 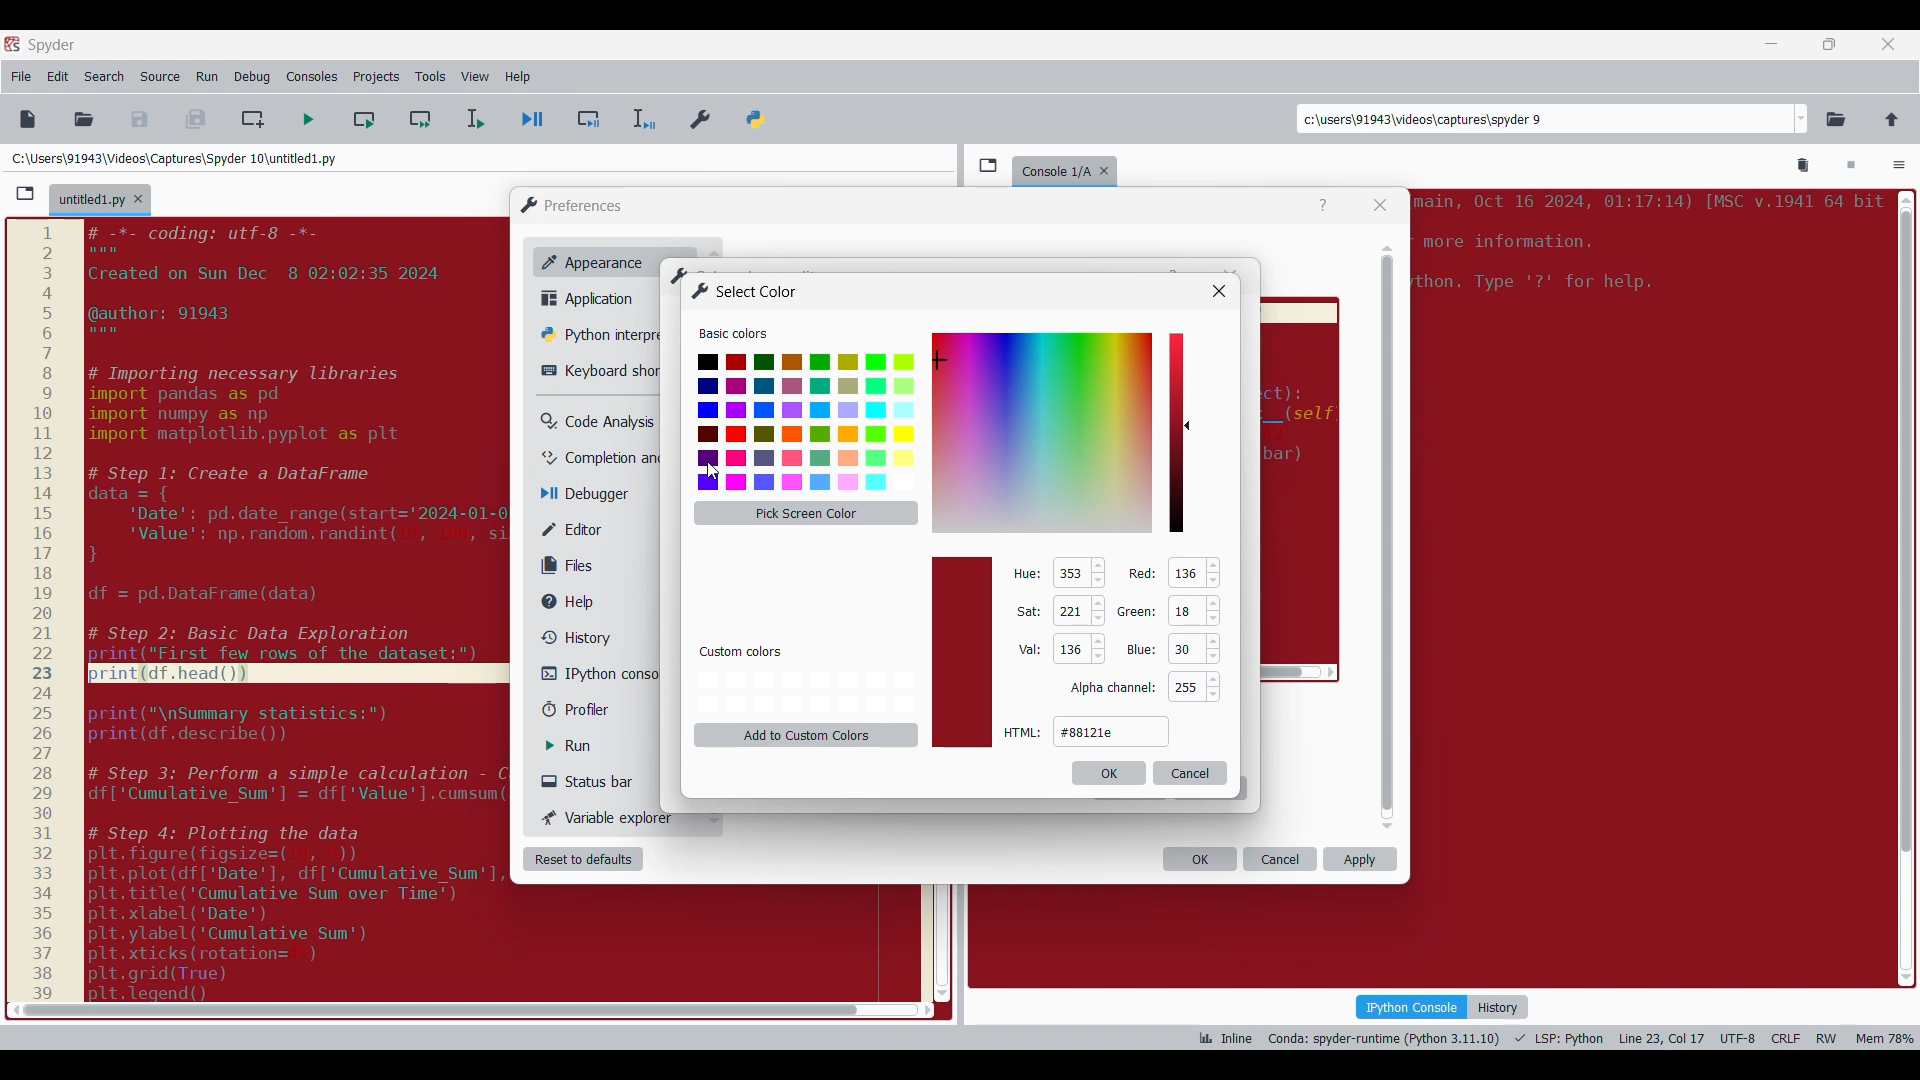 I want to click on code, so click(x=287, y=607).